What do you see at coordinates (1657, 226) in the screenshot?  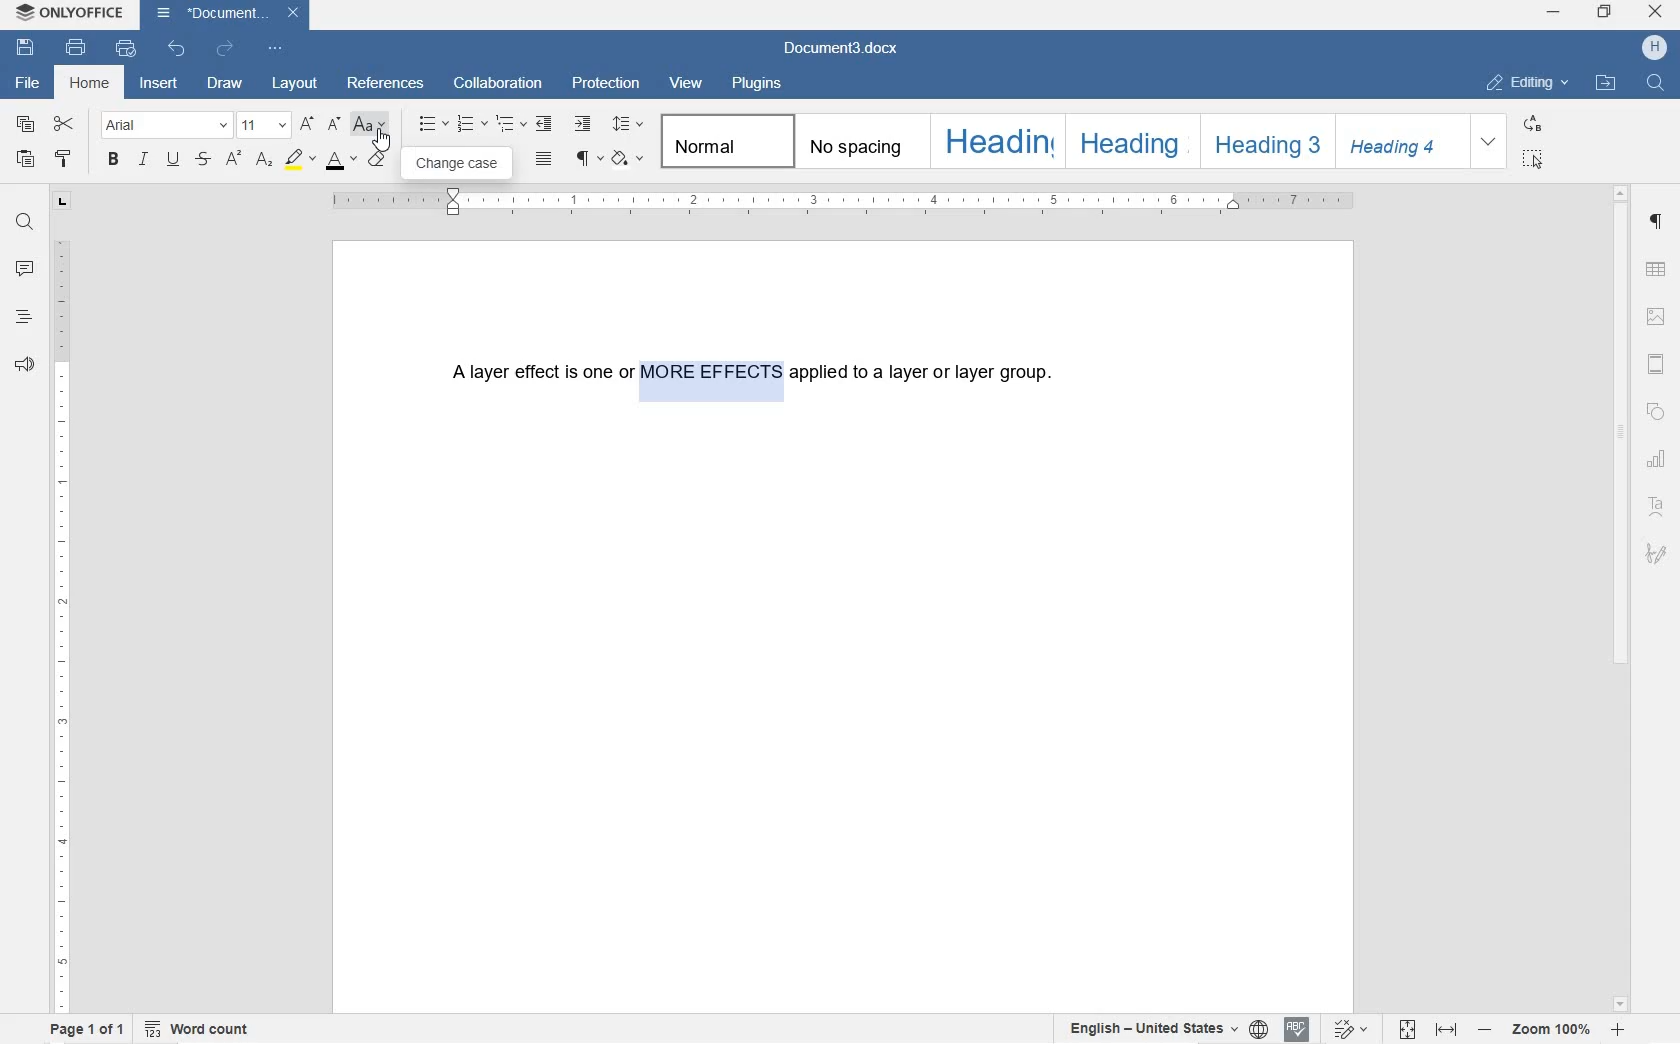 I see `PARAGRAPH SETTINGS` at bounding box center [1657, 226].